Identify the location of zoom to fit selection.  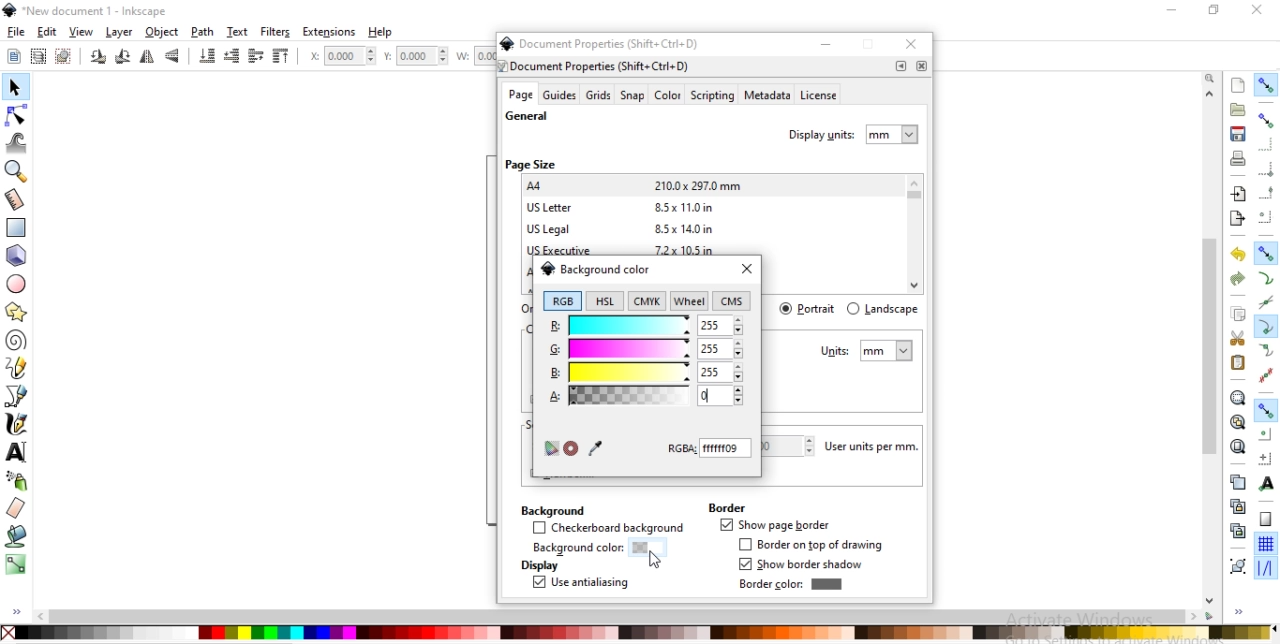
(1237, 398).